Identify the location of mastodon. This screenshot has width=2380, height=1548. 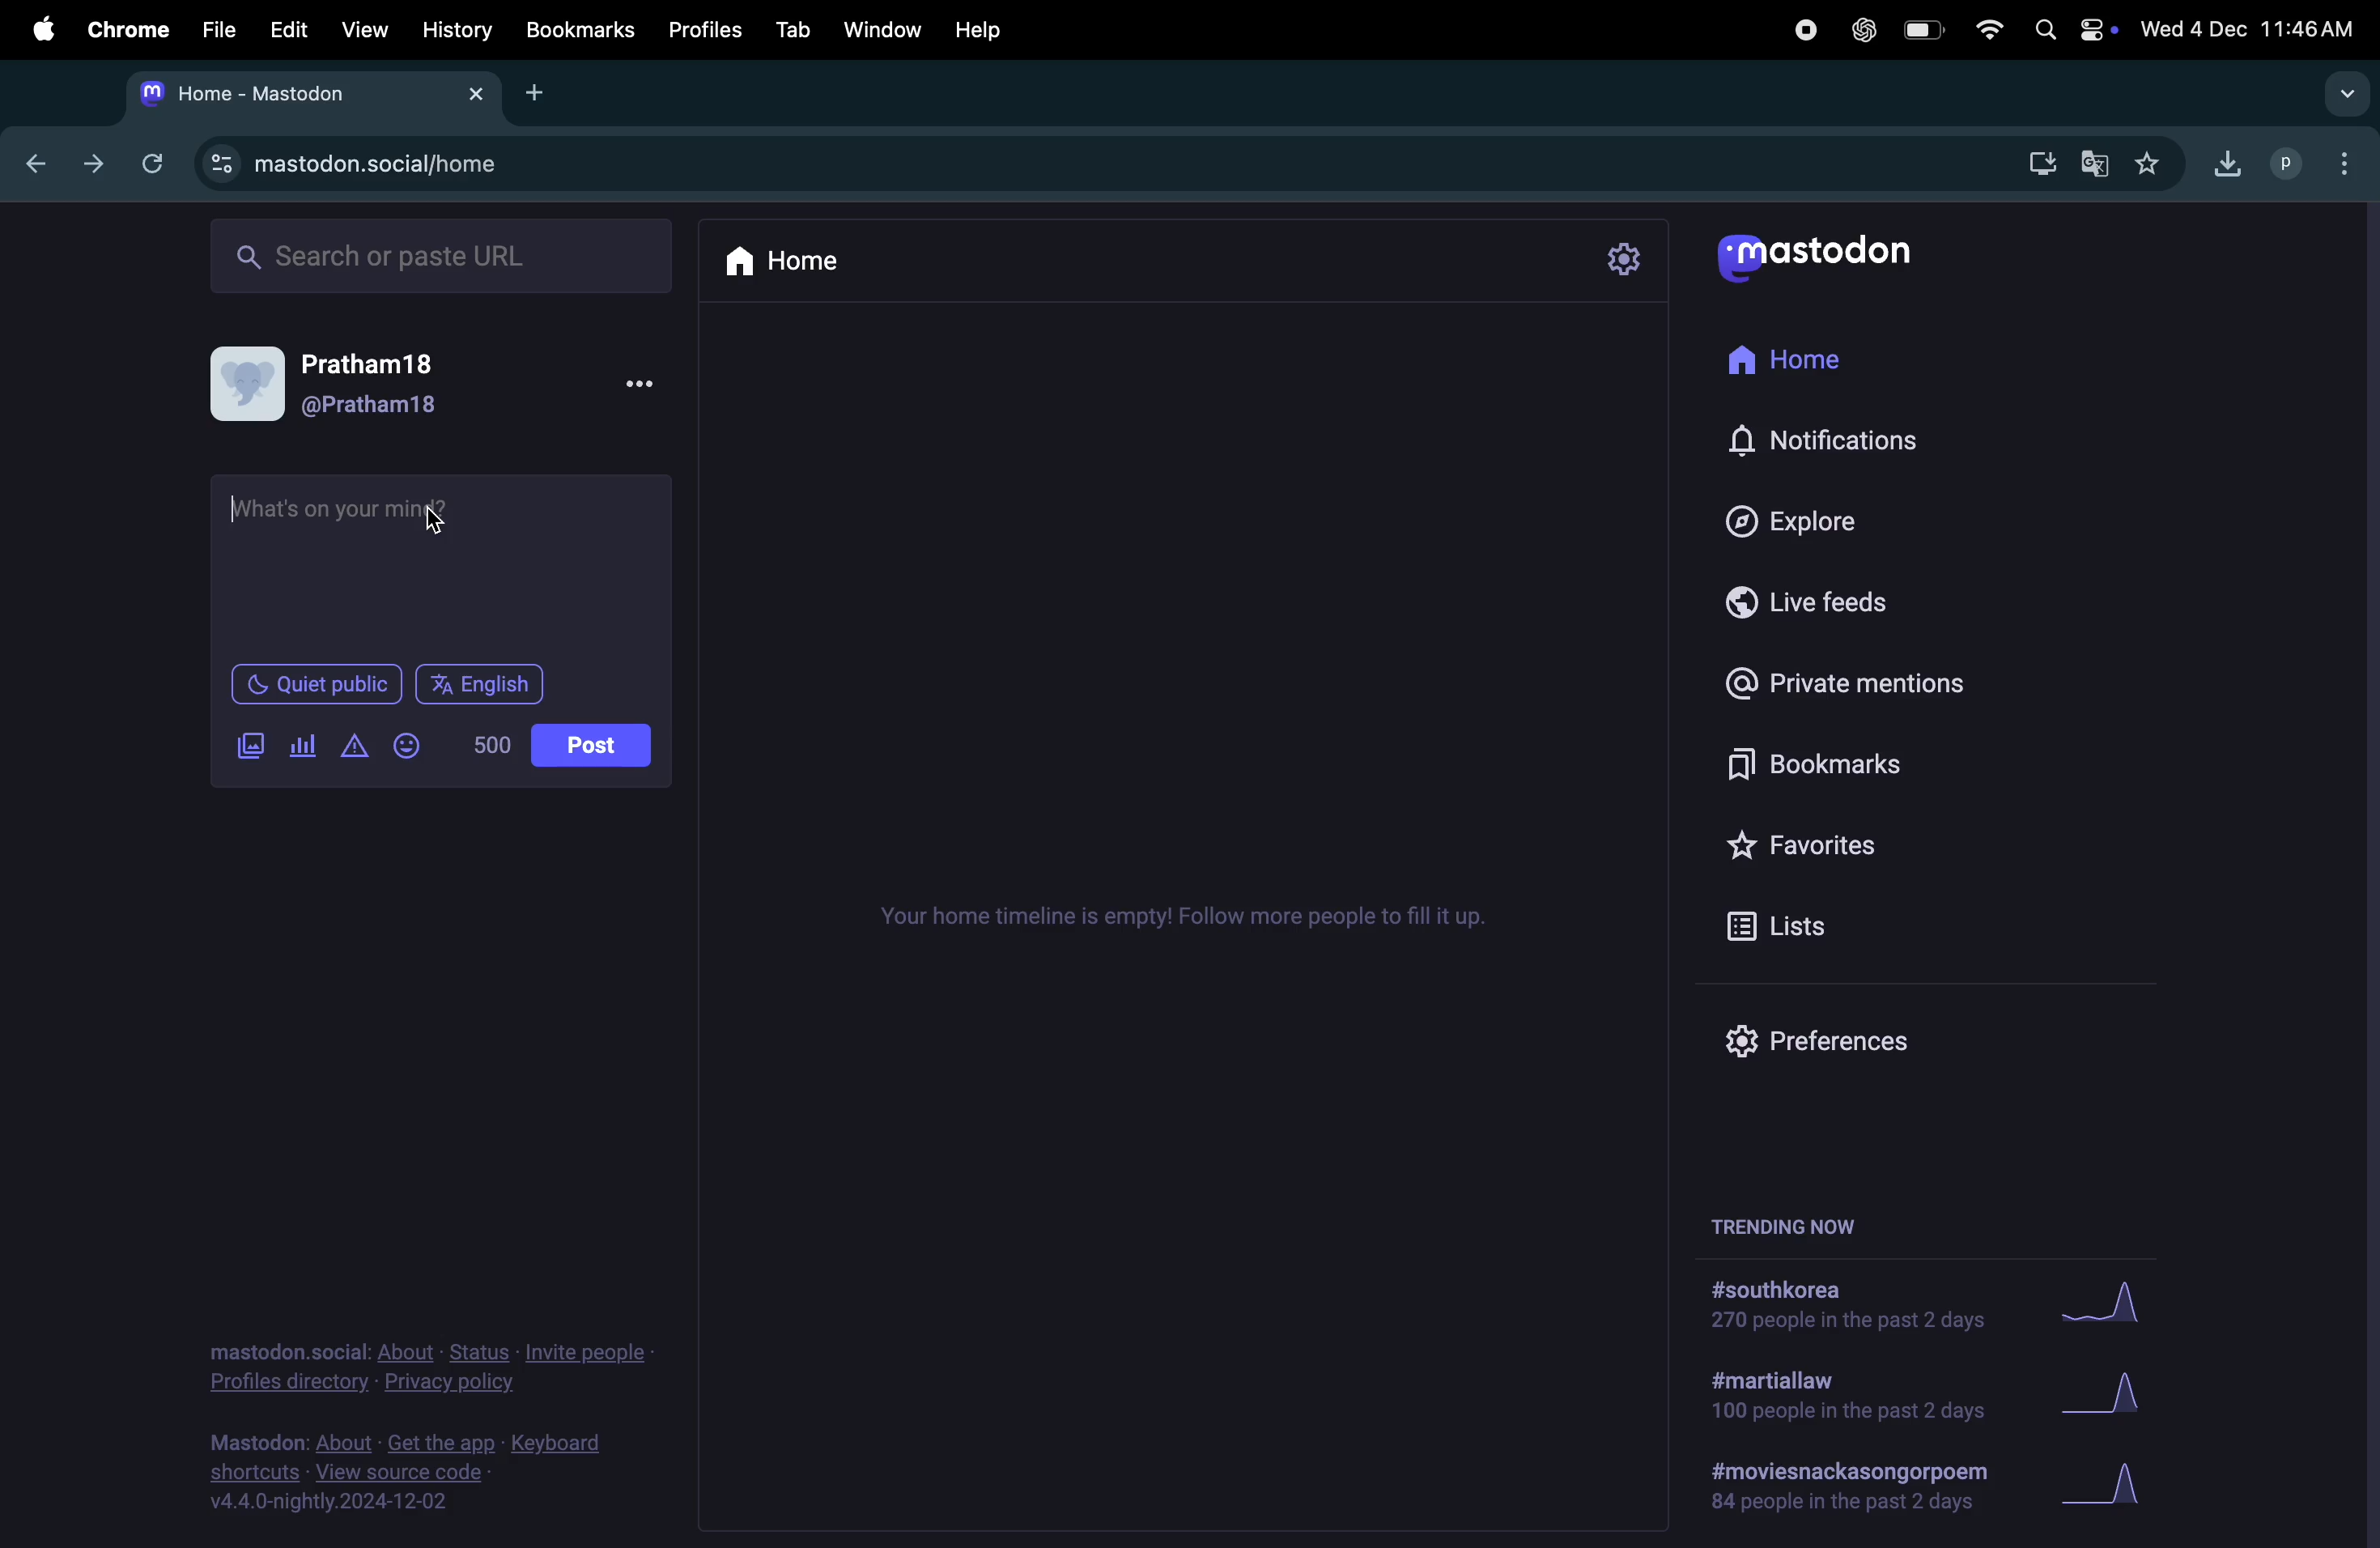
(1827, 253).